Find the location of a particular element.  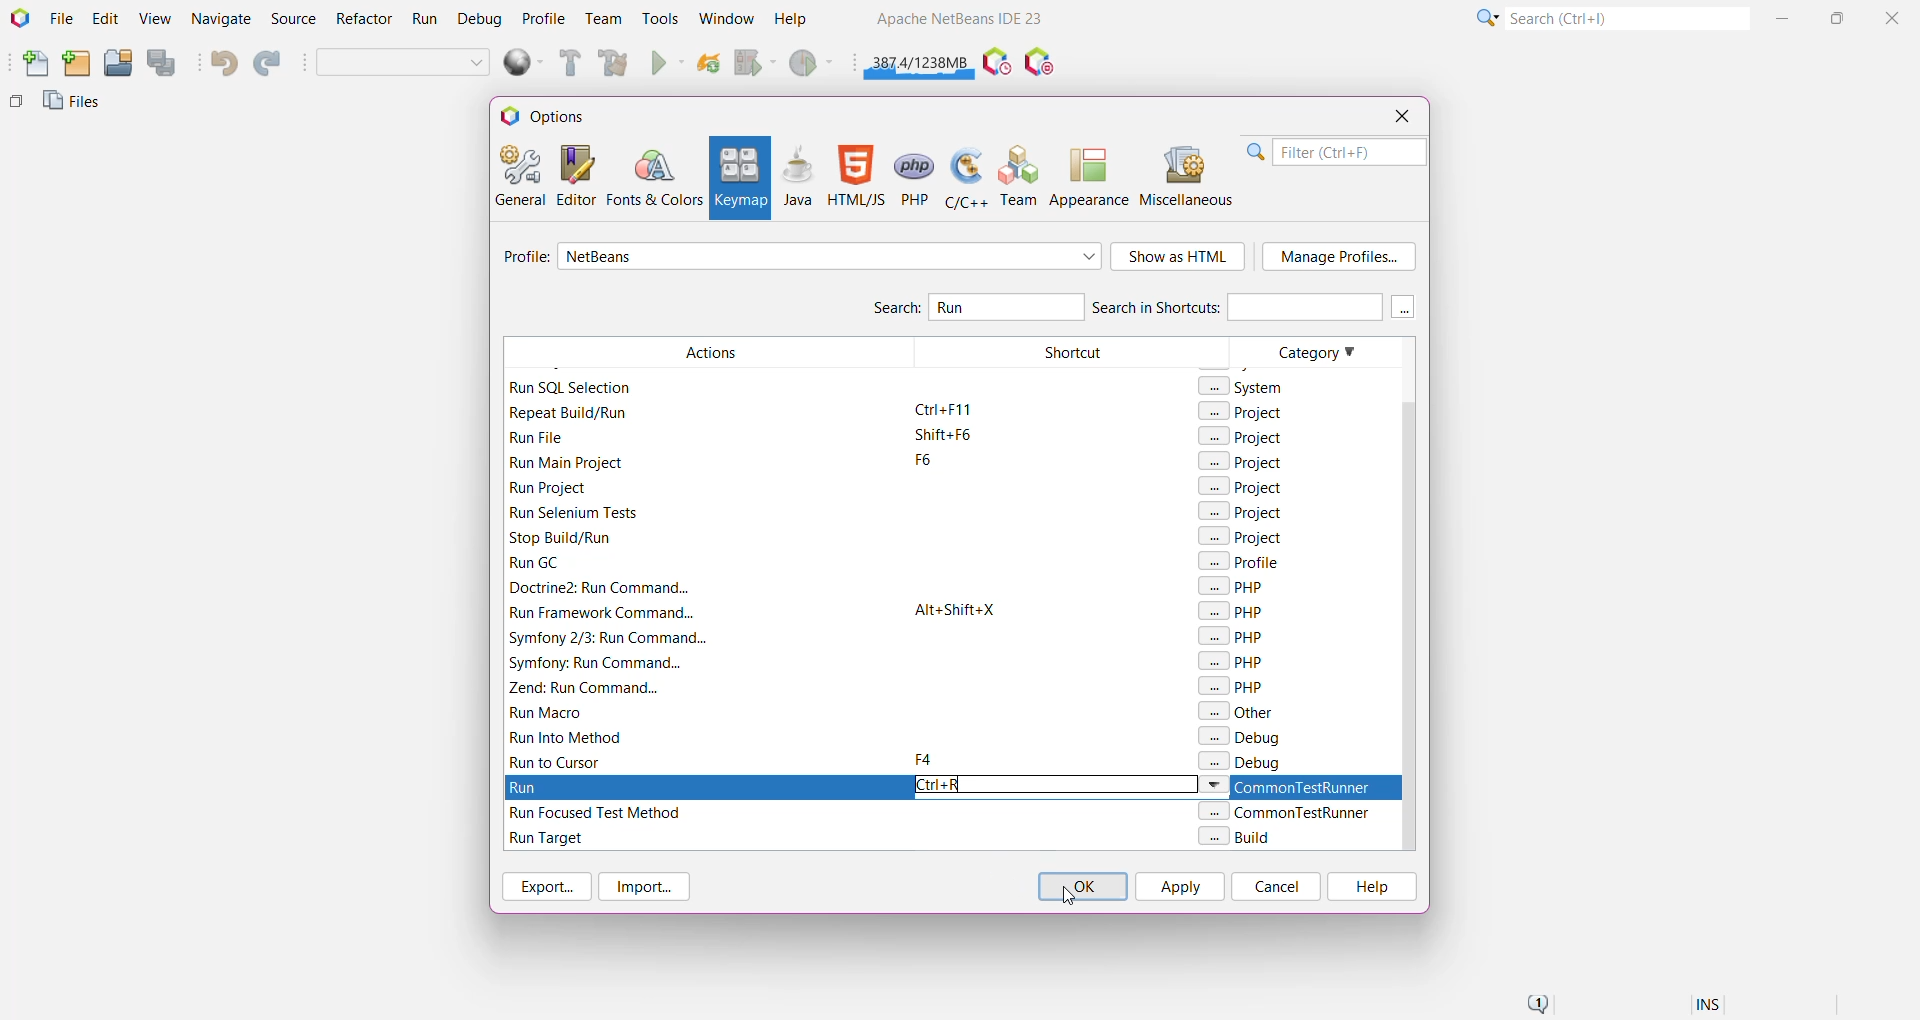

Miscellaneous is located at coordinates (1189, 176).